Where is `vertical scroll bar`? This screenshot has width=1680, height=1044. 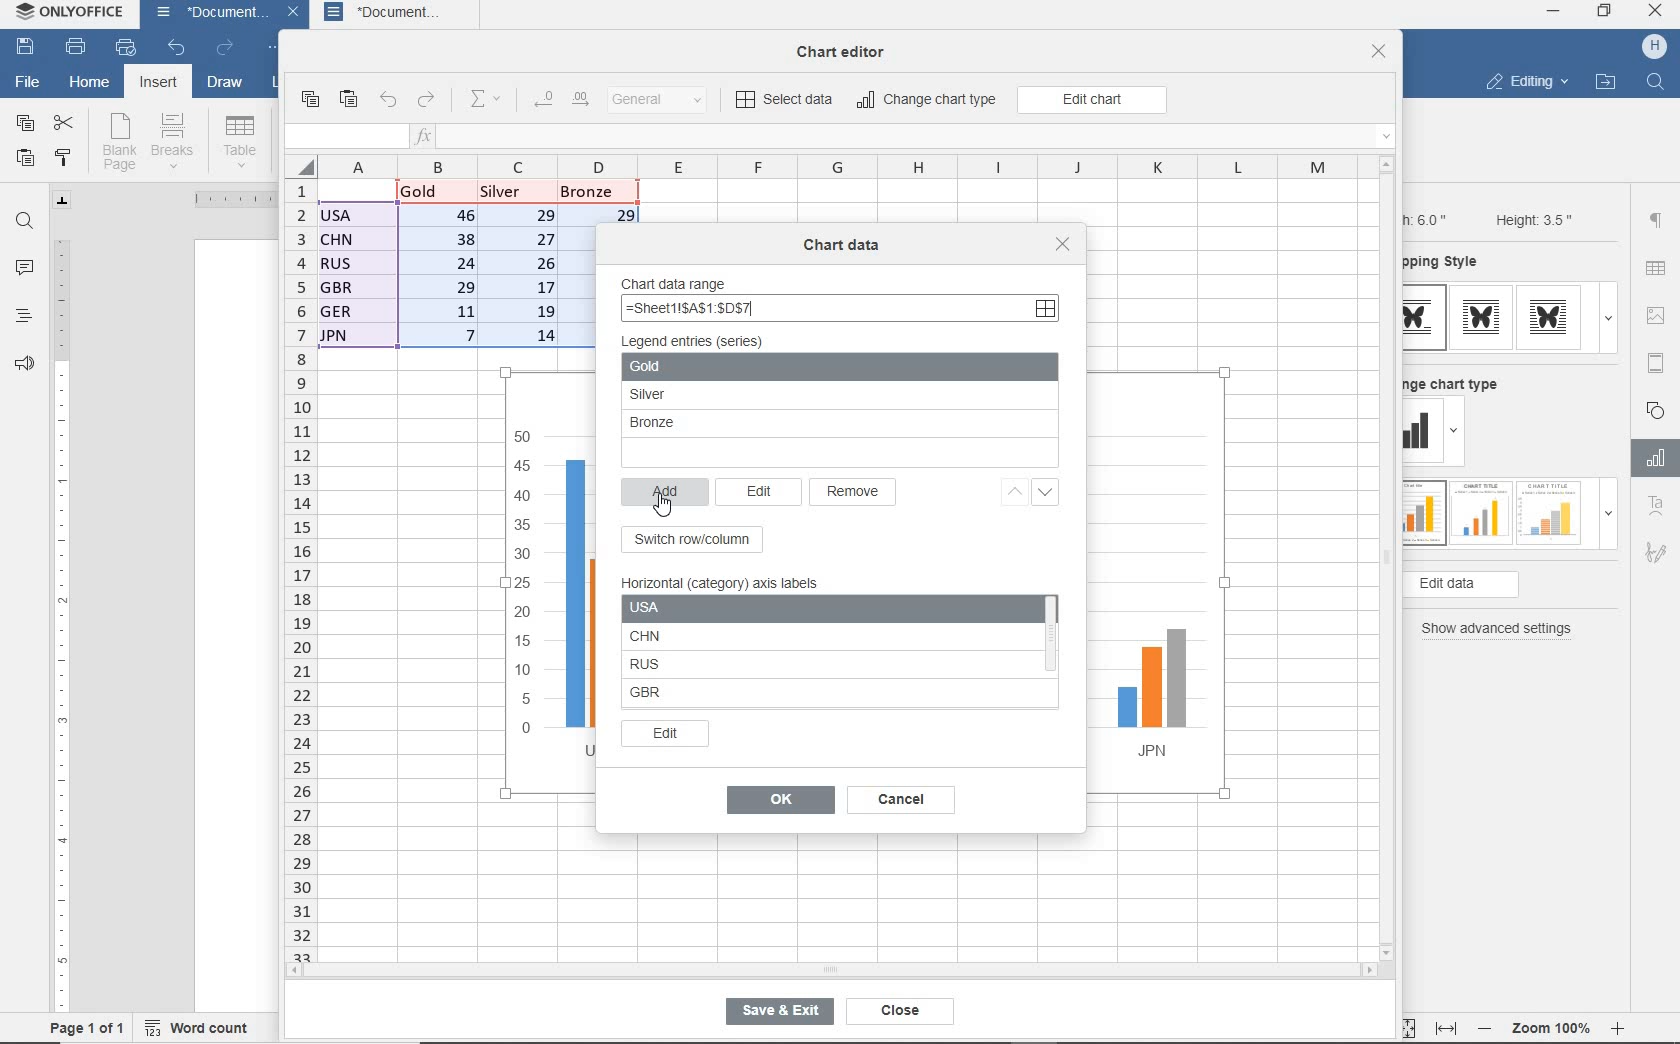 vertical scroll bar is located at coordinates (1393, 557).